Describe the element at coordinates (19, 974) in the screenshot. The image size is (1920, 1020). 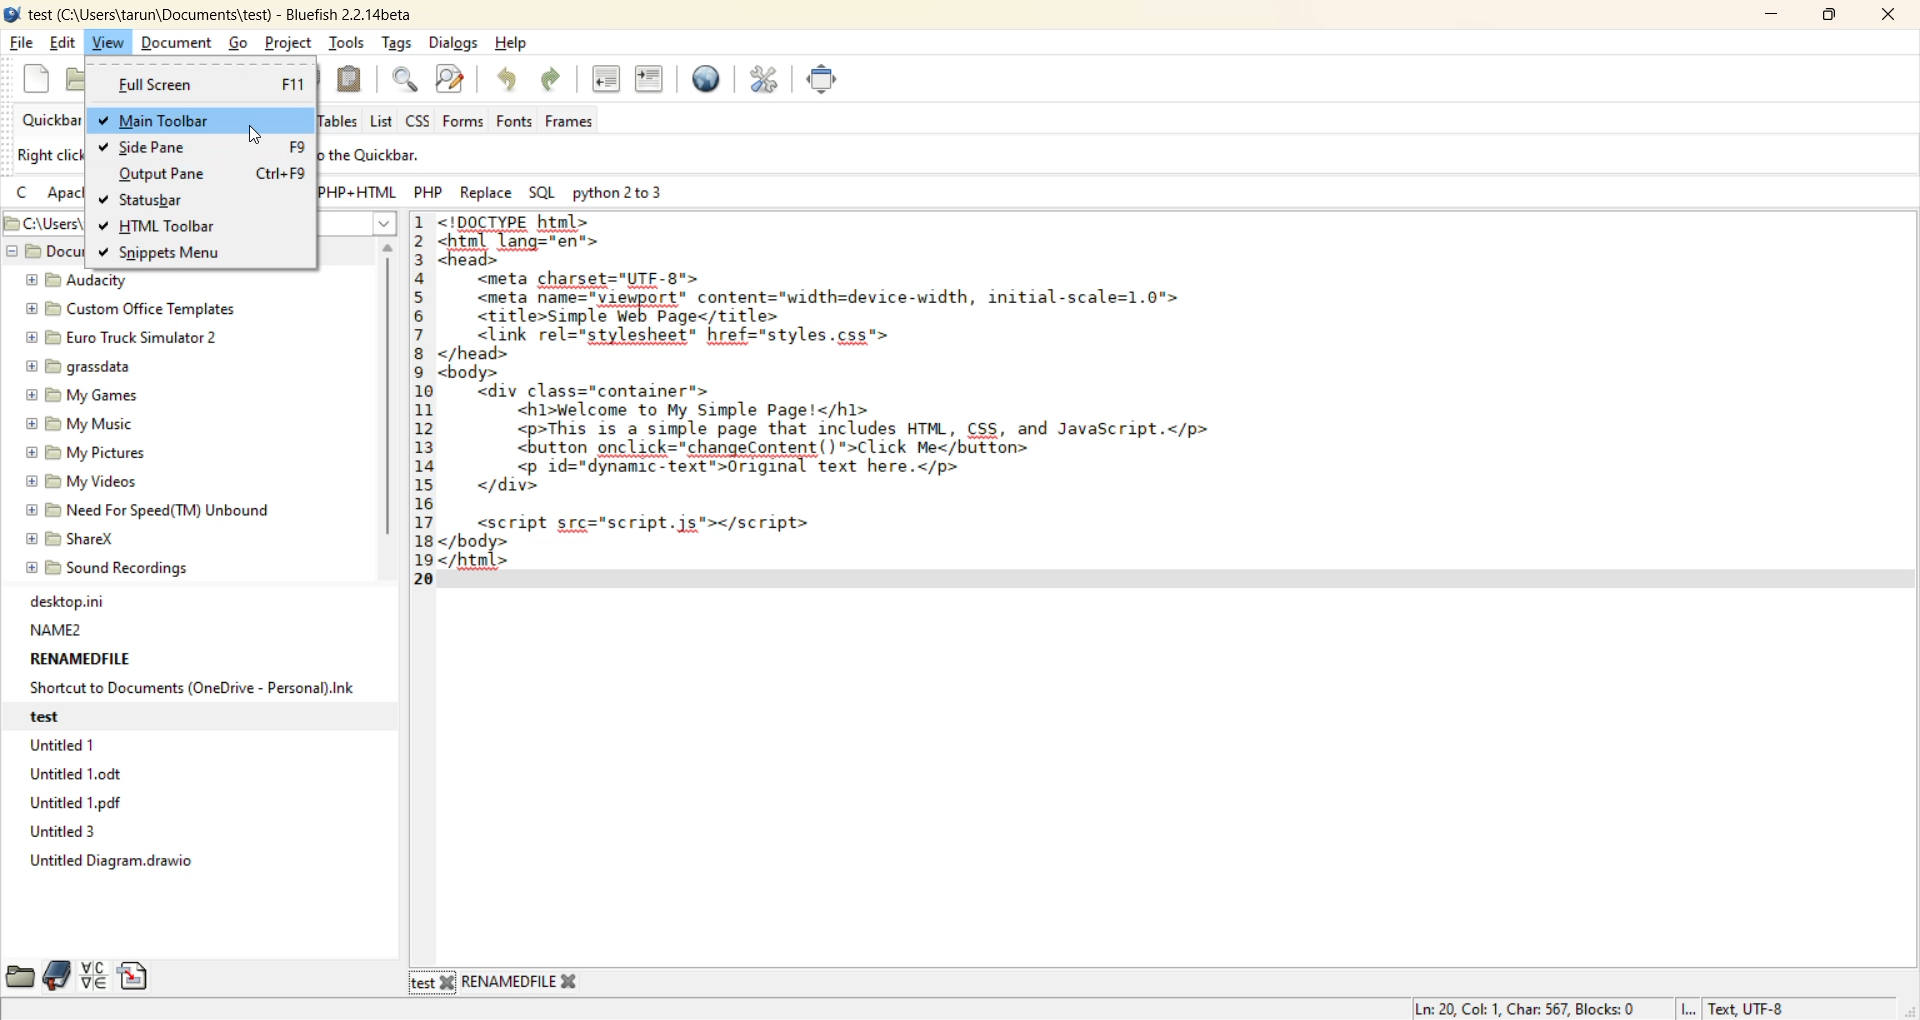
I see `file browser` at that location.